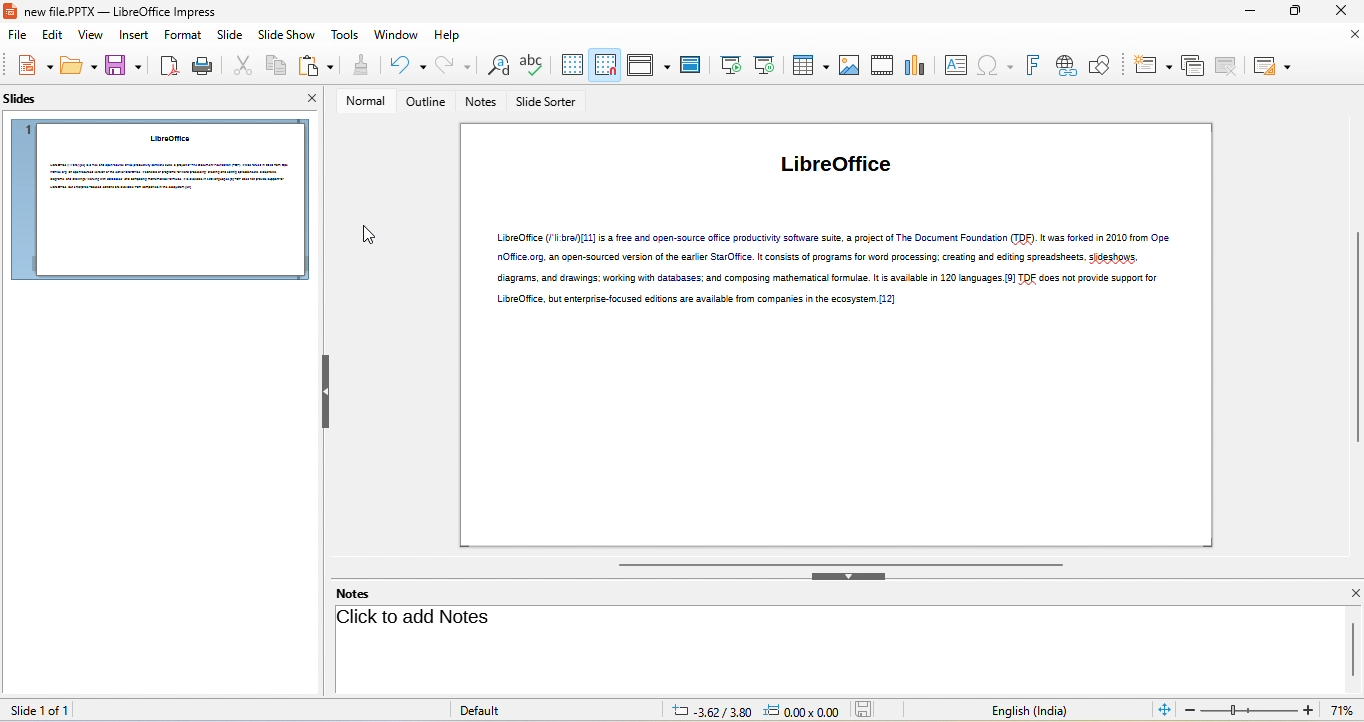 Image resolution: width=1364 pixels, height=722 pixels. I want to click on slide, so click(227, 35).